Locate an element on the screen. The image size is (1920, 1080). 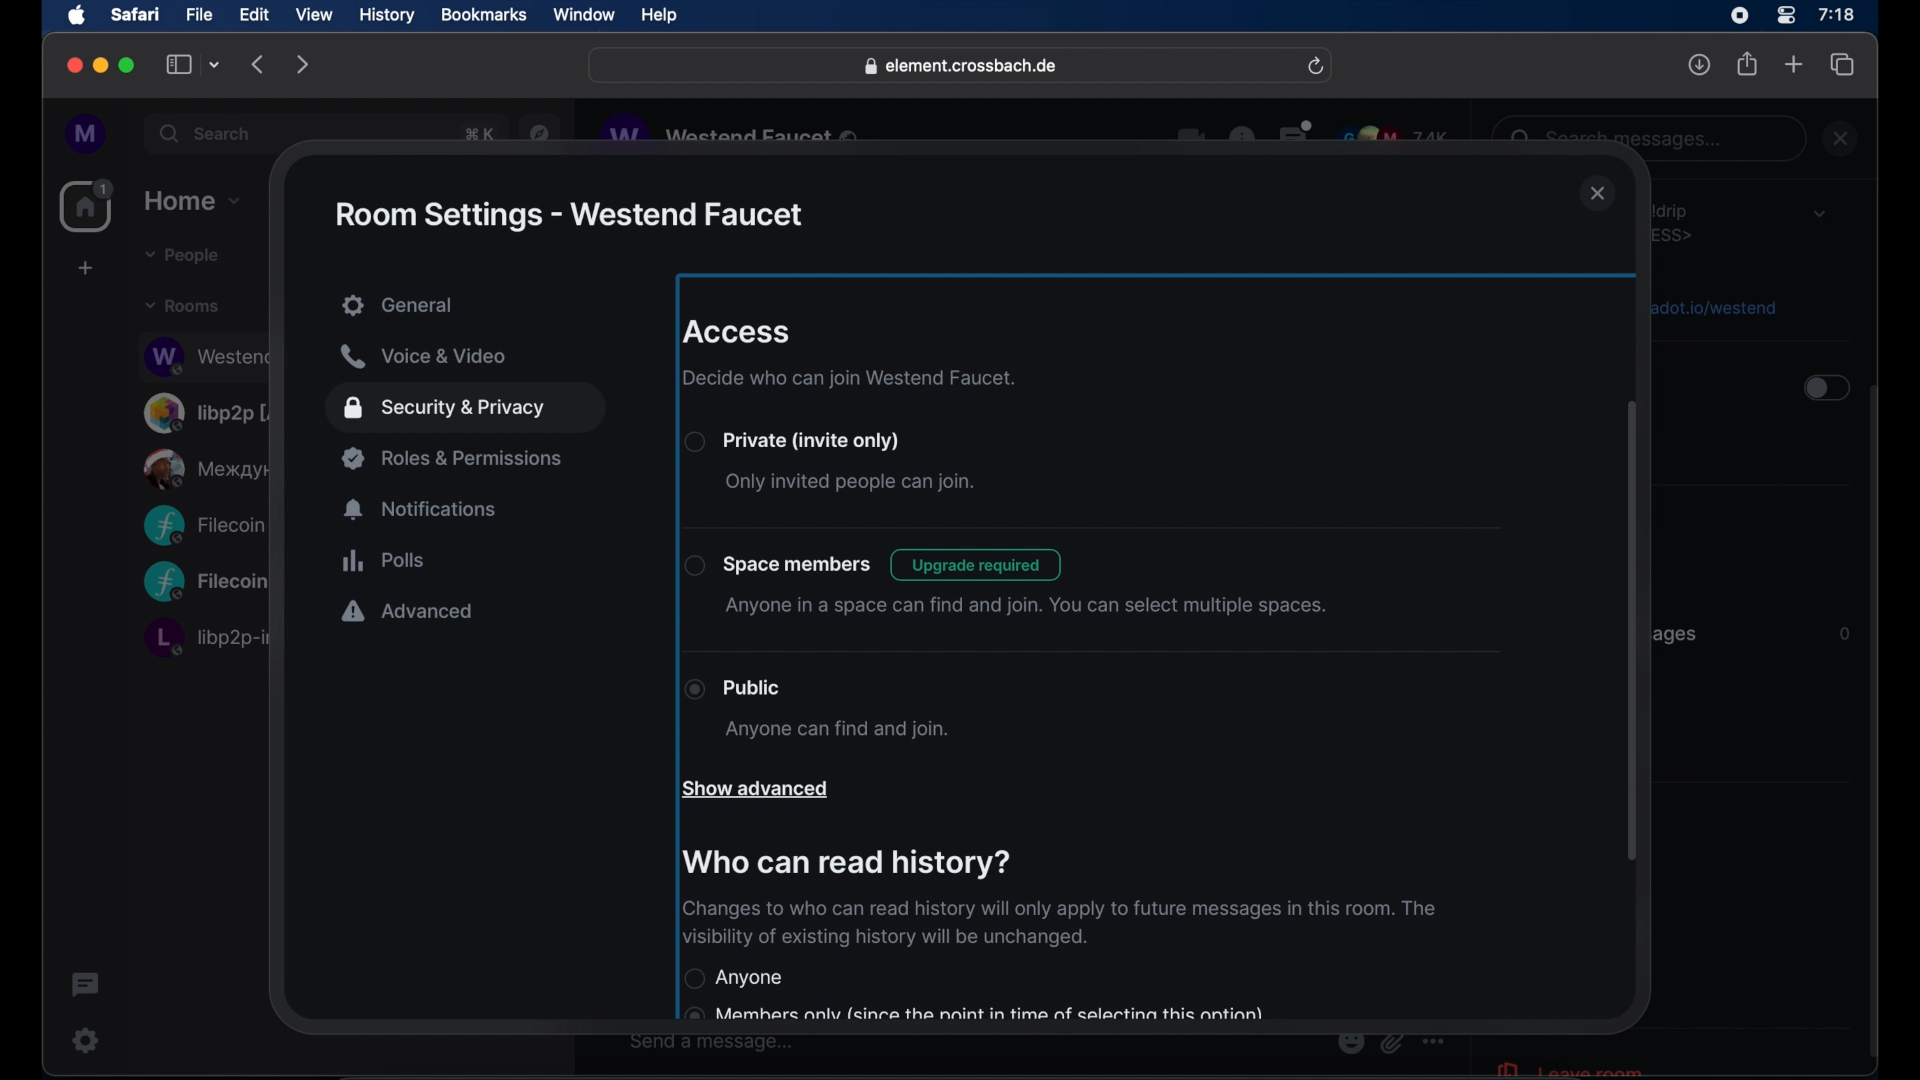
history is located at coordinates (387, 16).